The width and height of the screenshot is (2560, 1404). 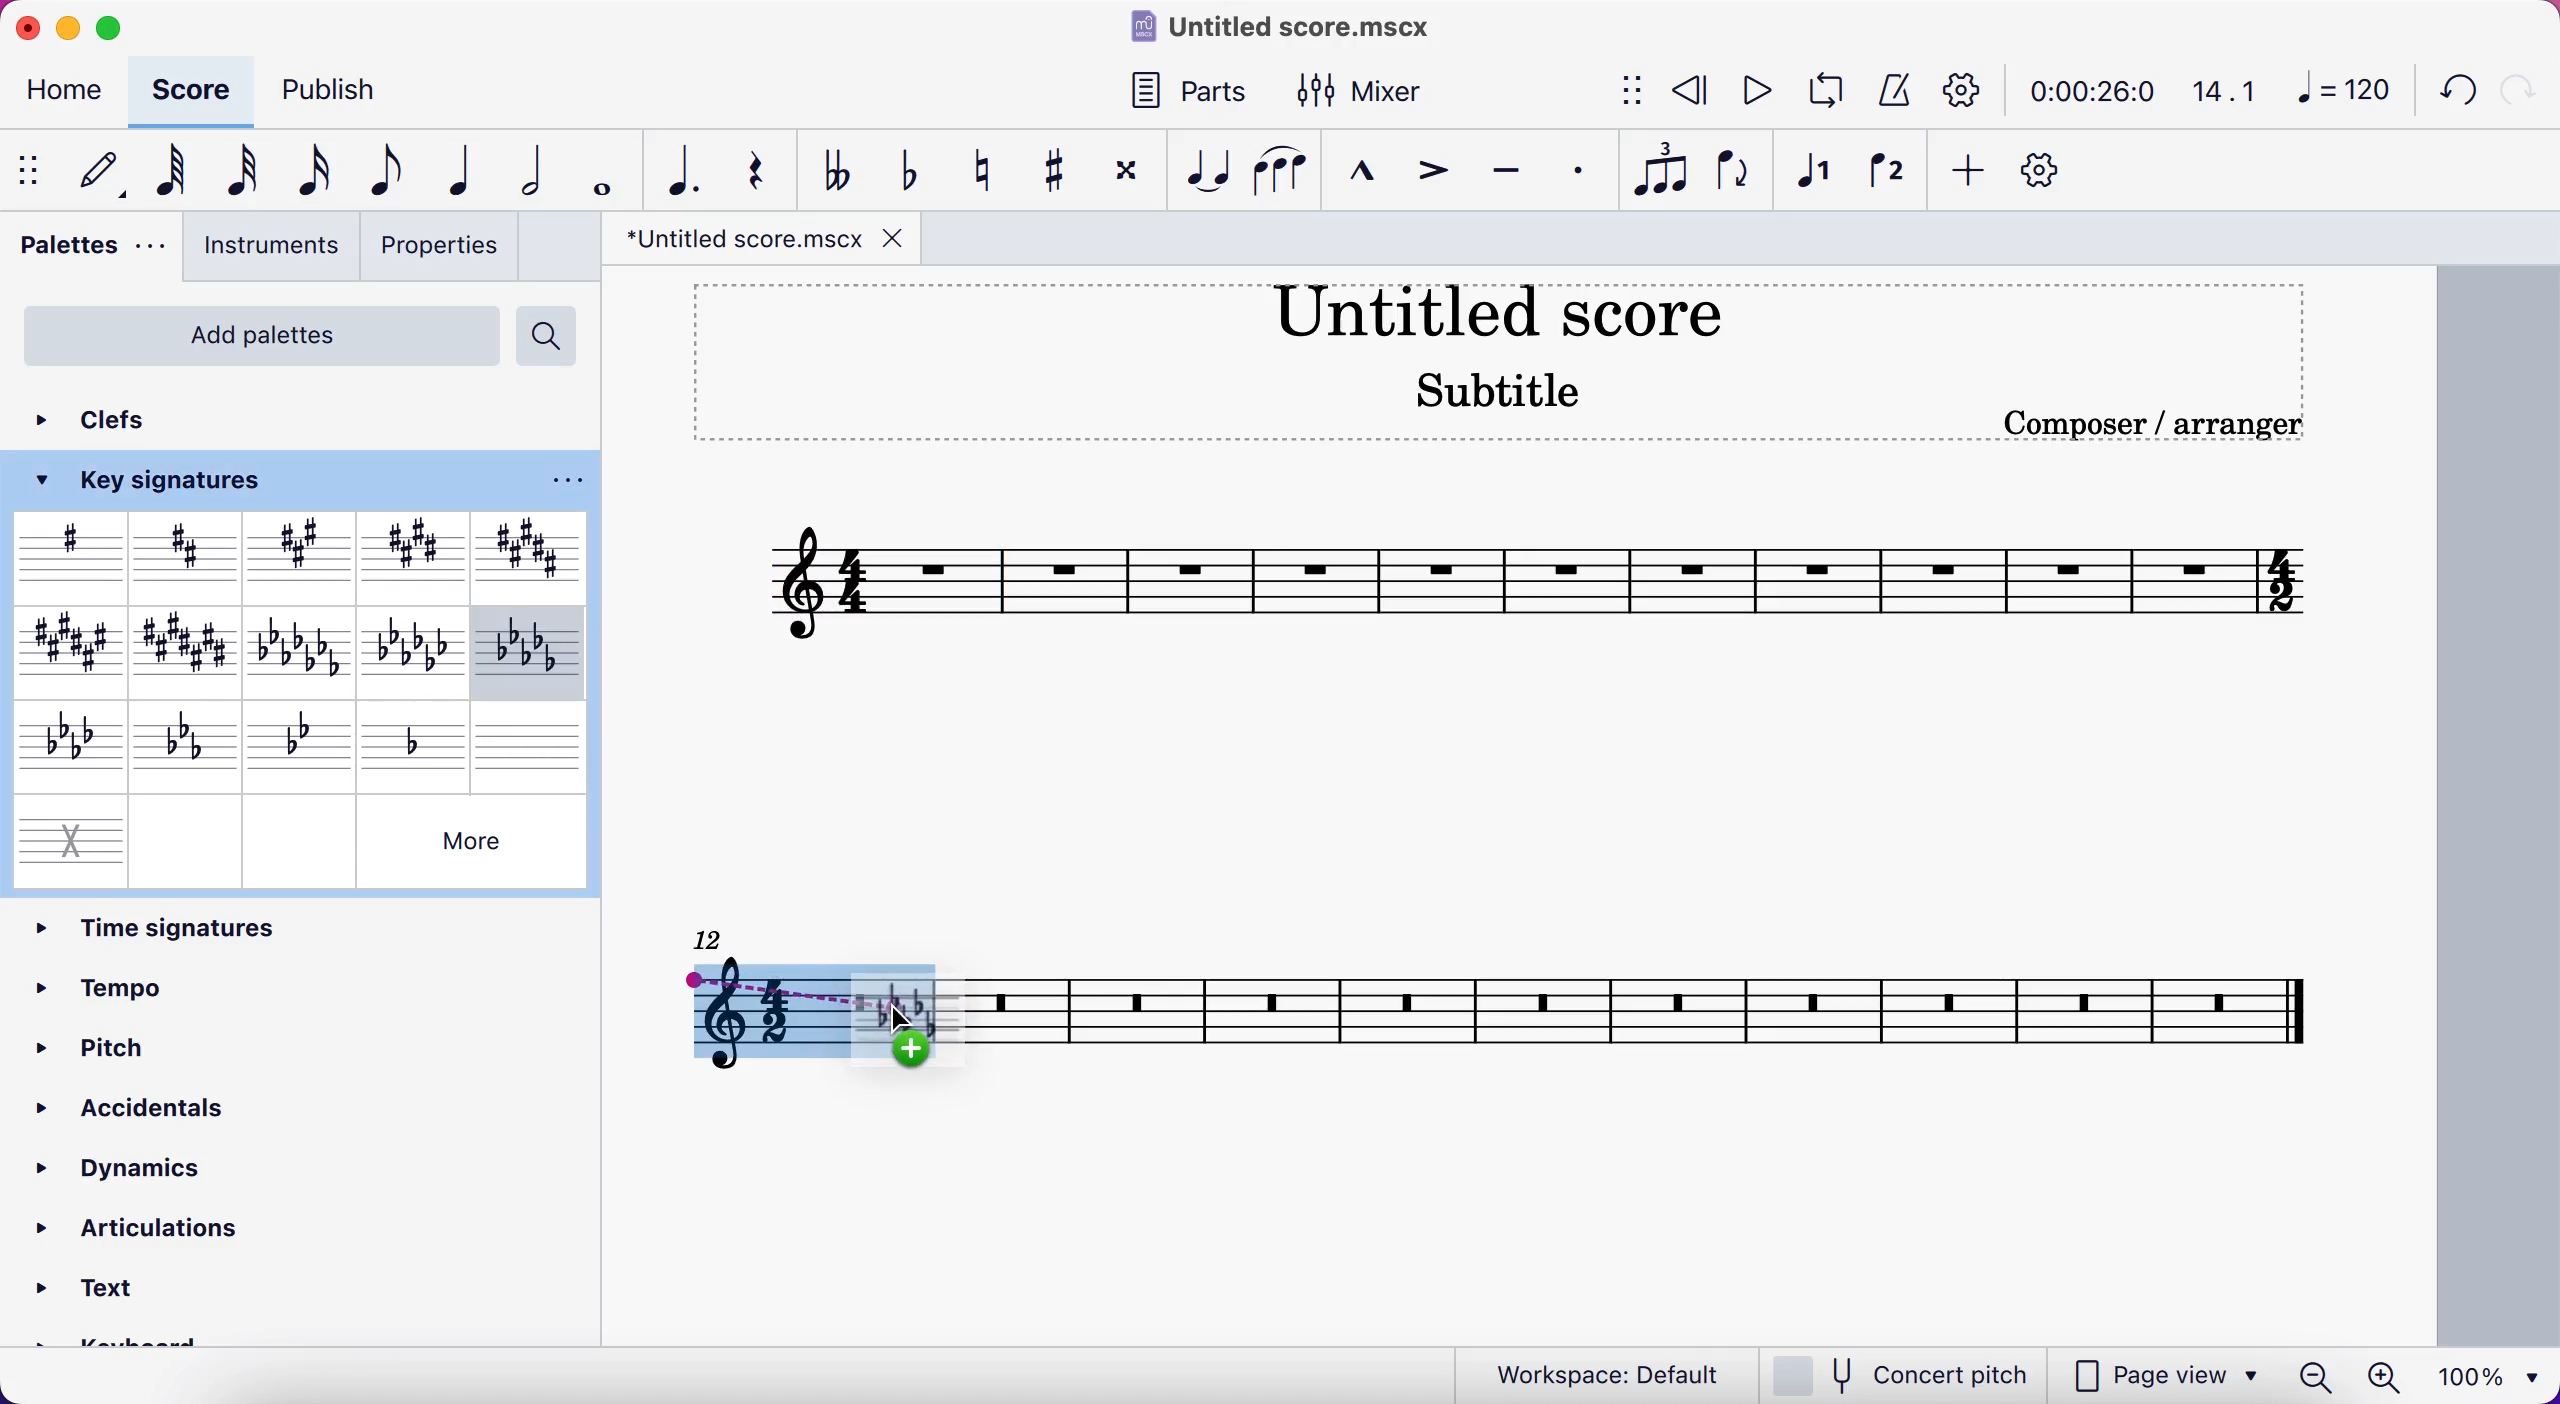 What do you see at coordinates (1512, 180) in the screenshot?
I see `tenuto` at bounding box center [1512, 180].